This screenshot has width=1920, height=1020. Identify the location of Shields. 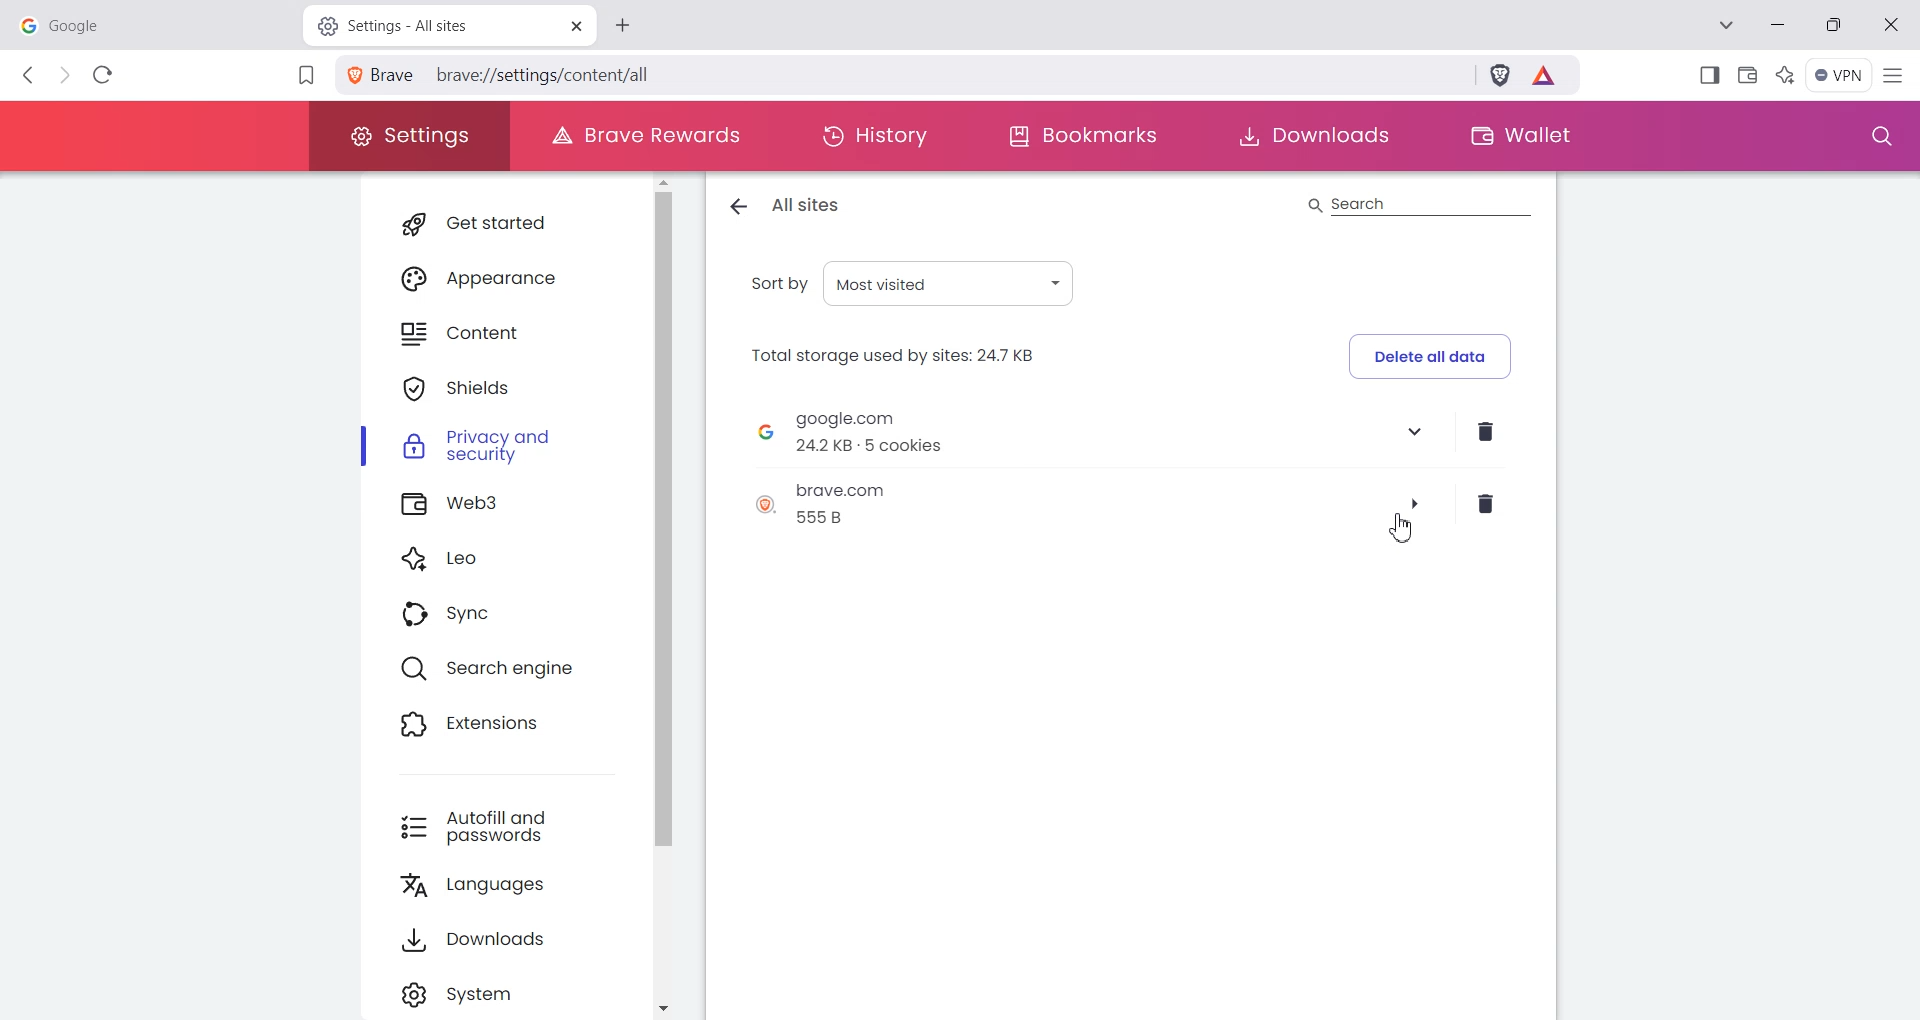
(495, 388).